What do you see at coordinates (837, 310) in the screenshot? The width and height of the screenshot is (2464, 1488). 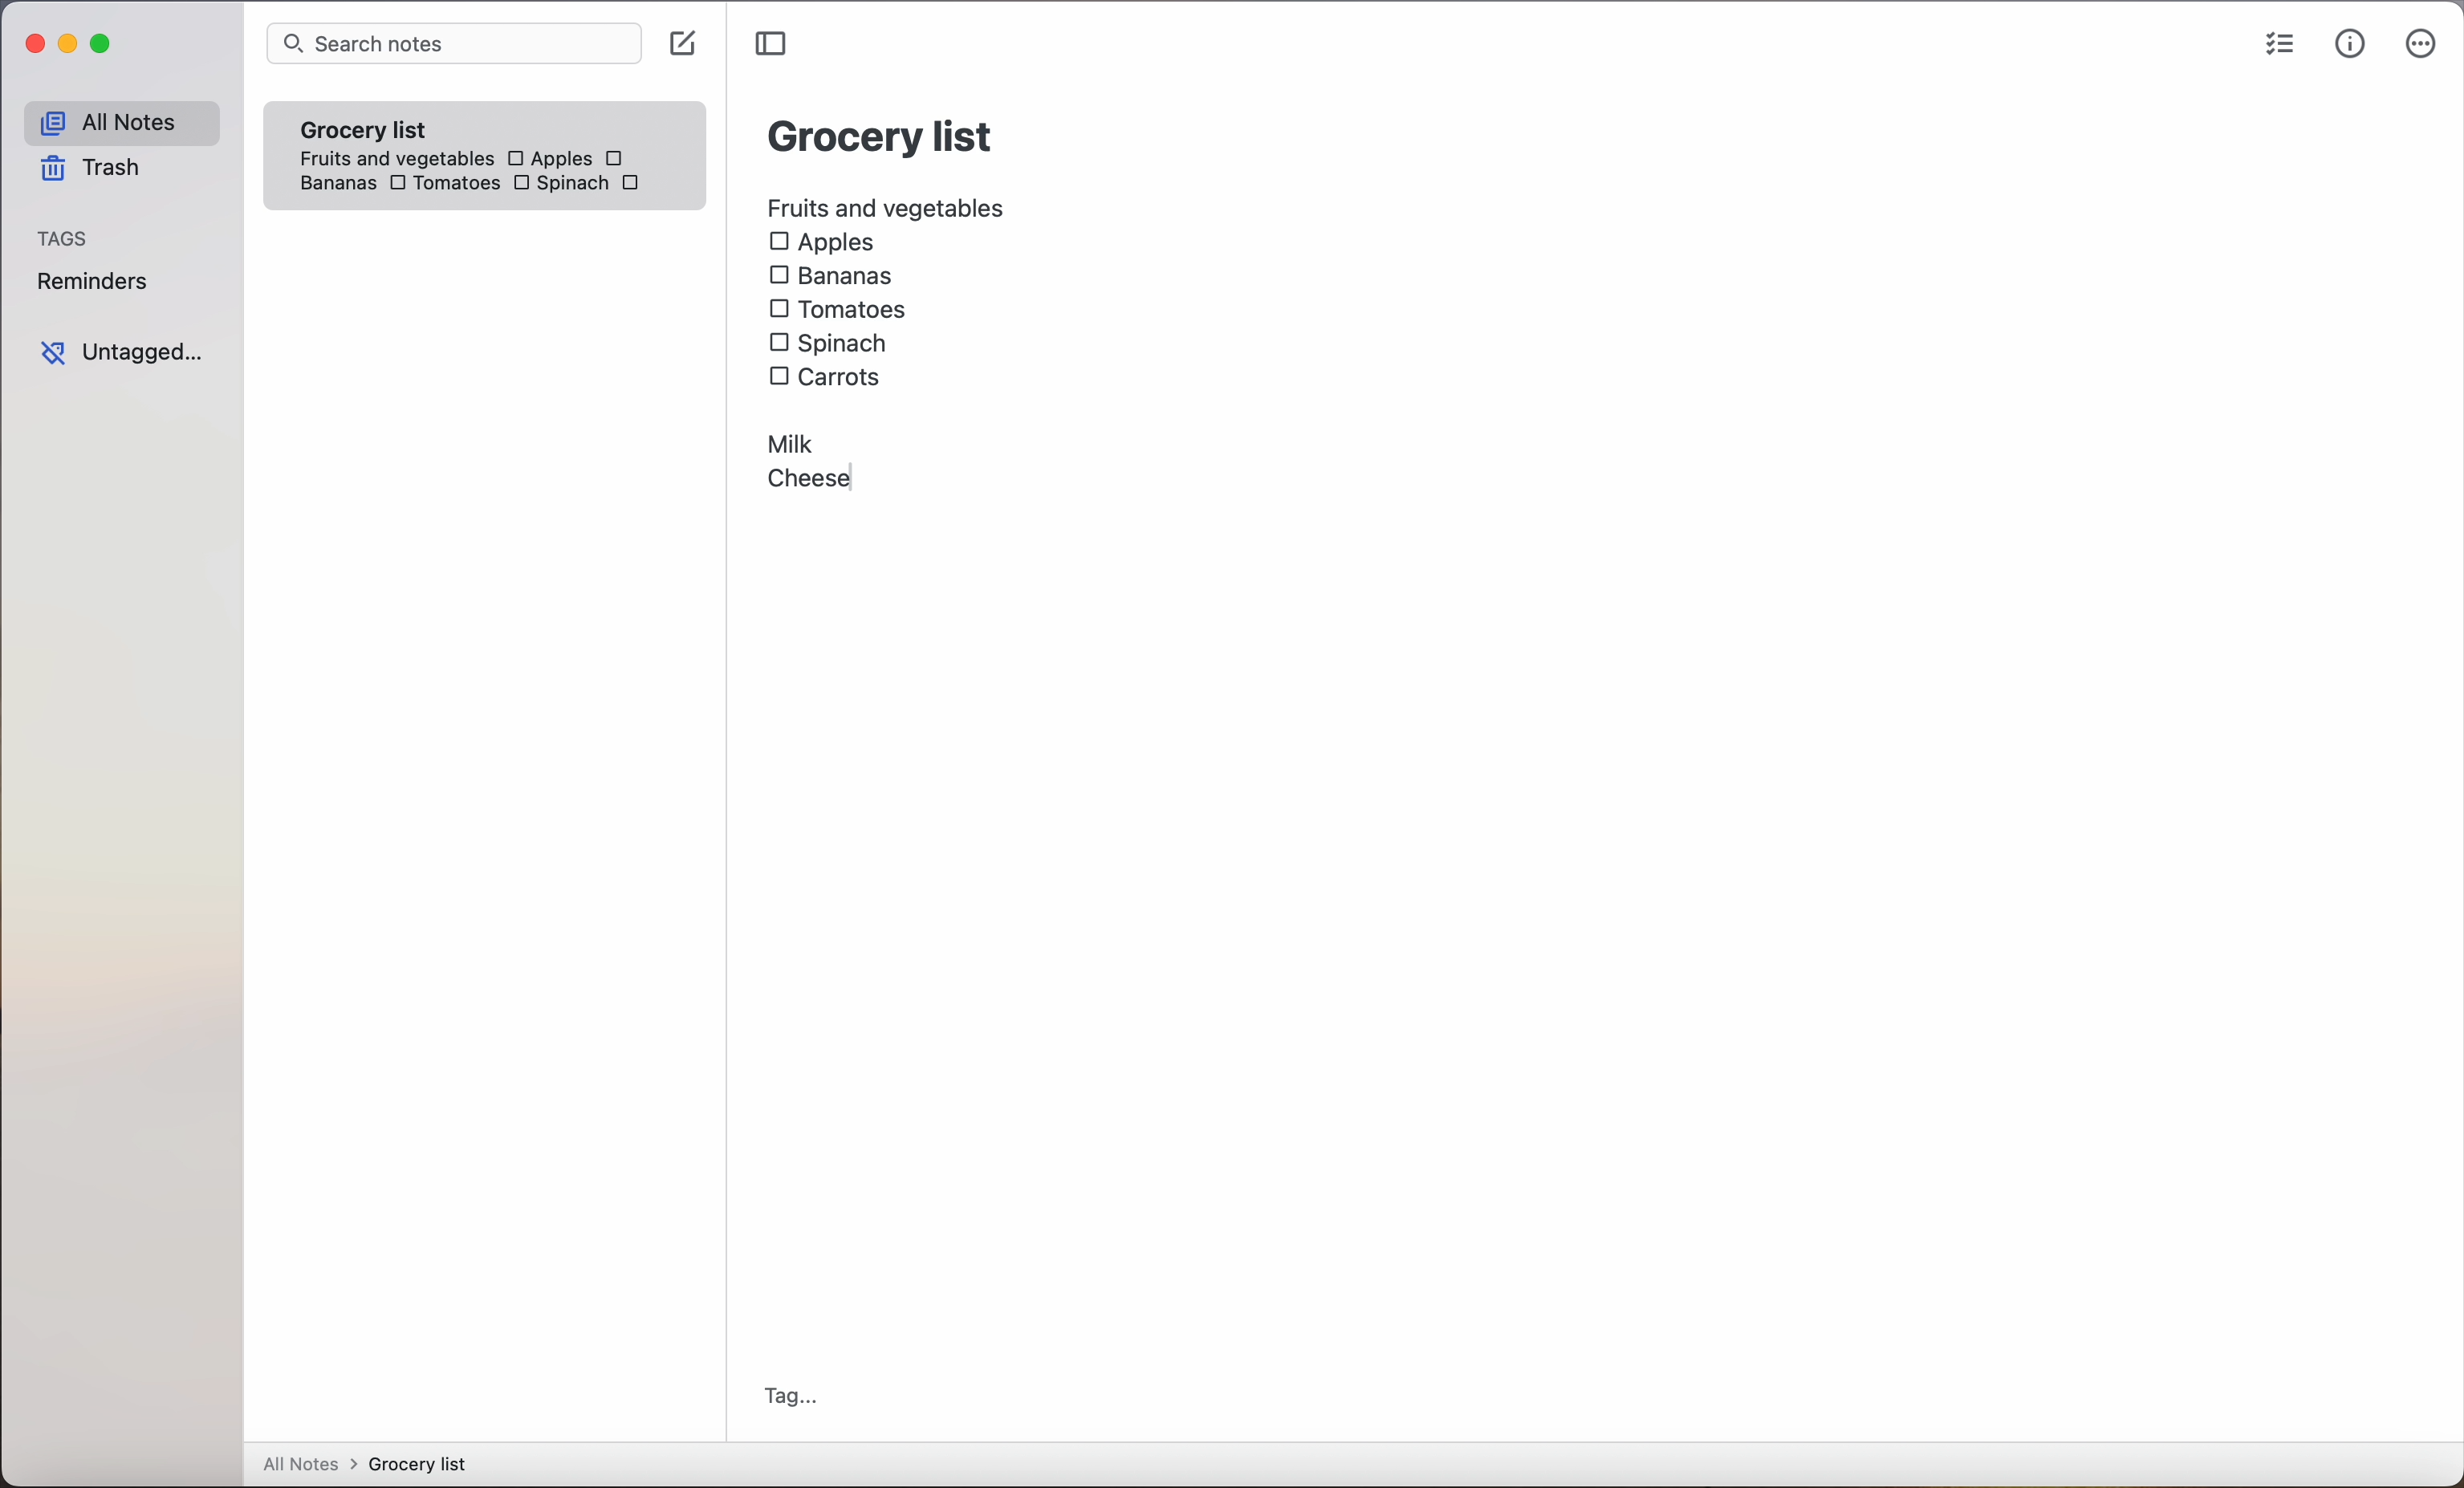 I see `Tomatoes checkbox` at bounding box center [837, 310].